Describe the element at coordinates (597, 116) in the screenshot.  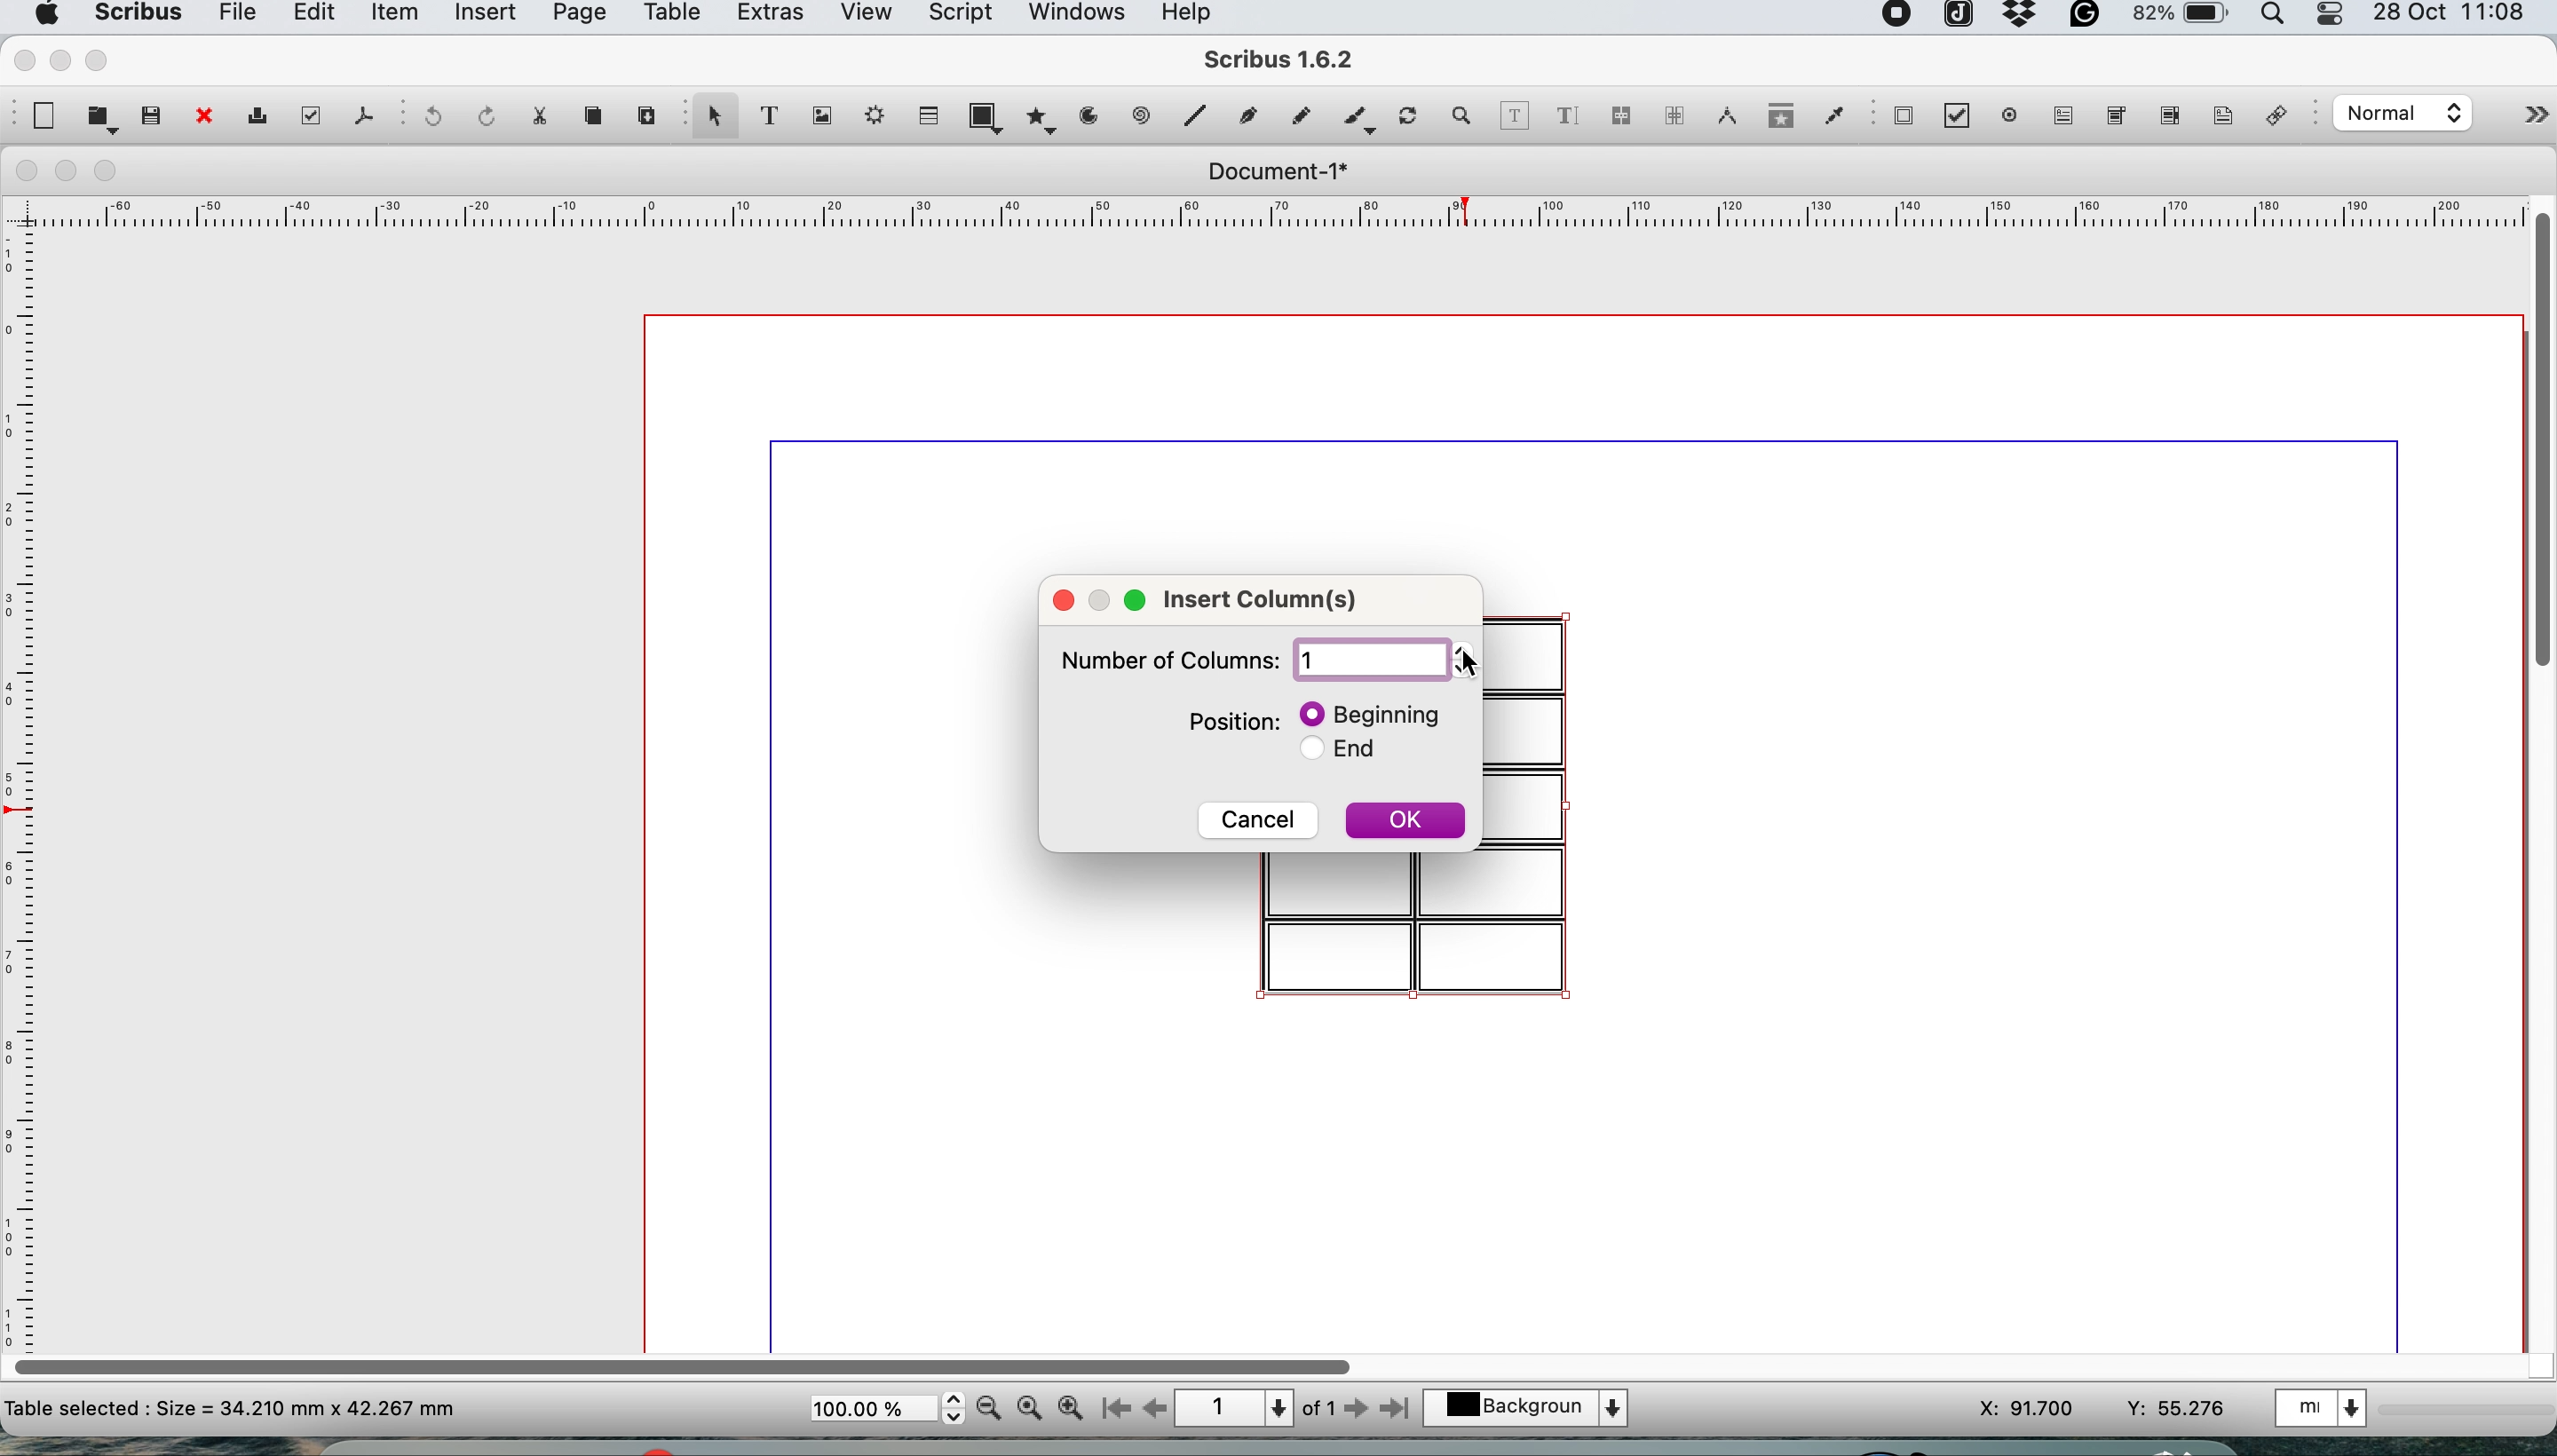
I see `copy` at that location.